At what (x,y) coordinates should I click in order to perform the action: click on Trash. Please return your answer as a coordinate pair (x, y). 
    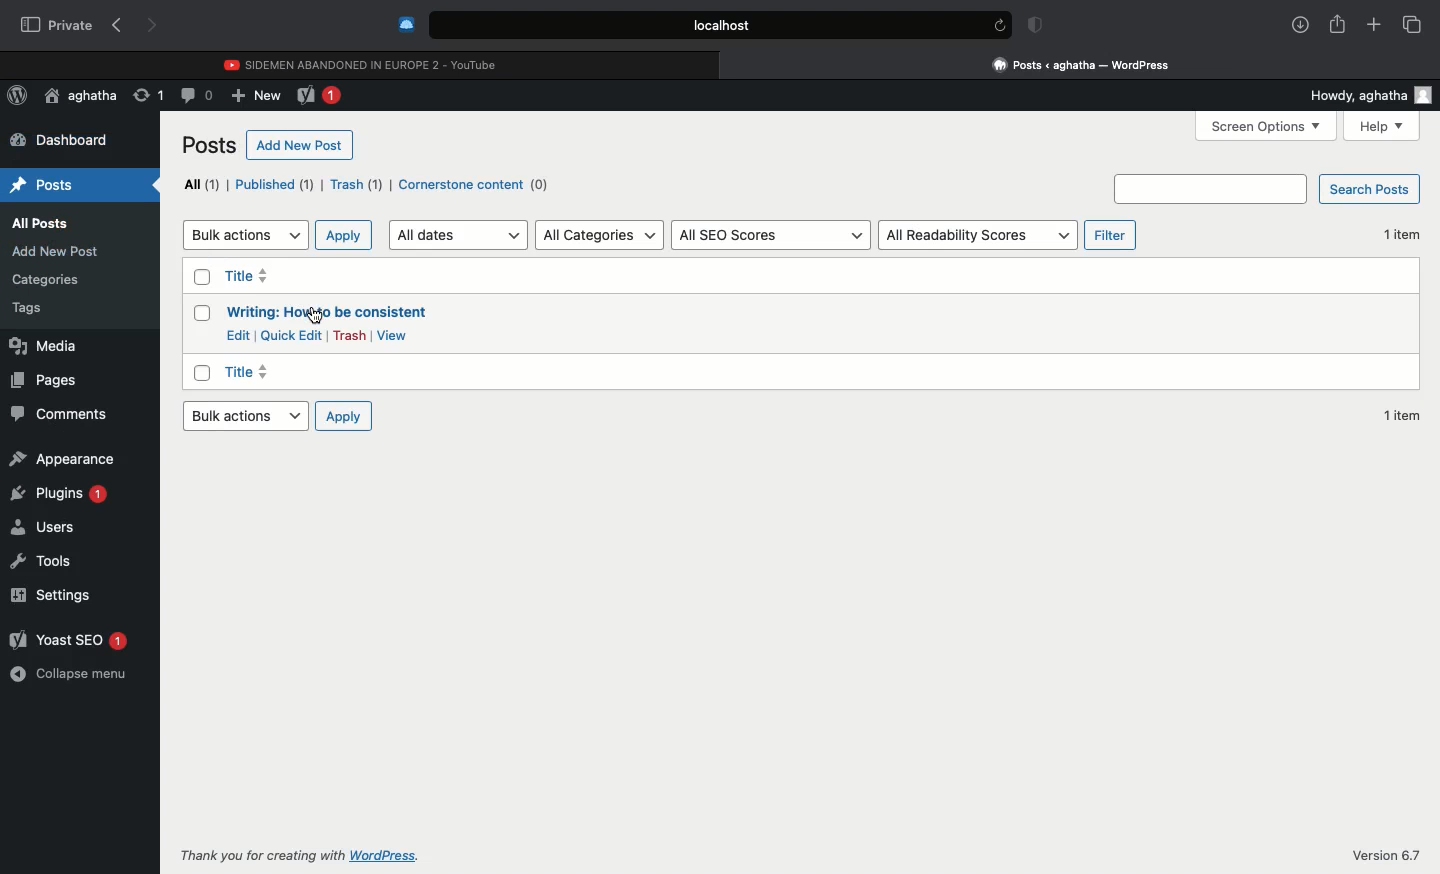
    Looking at the image, I should click on (355, 185).